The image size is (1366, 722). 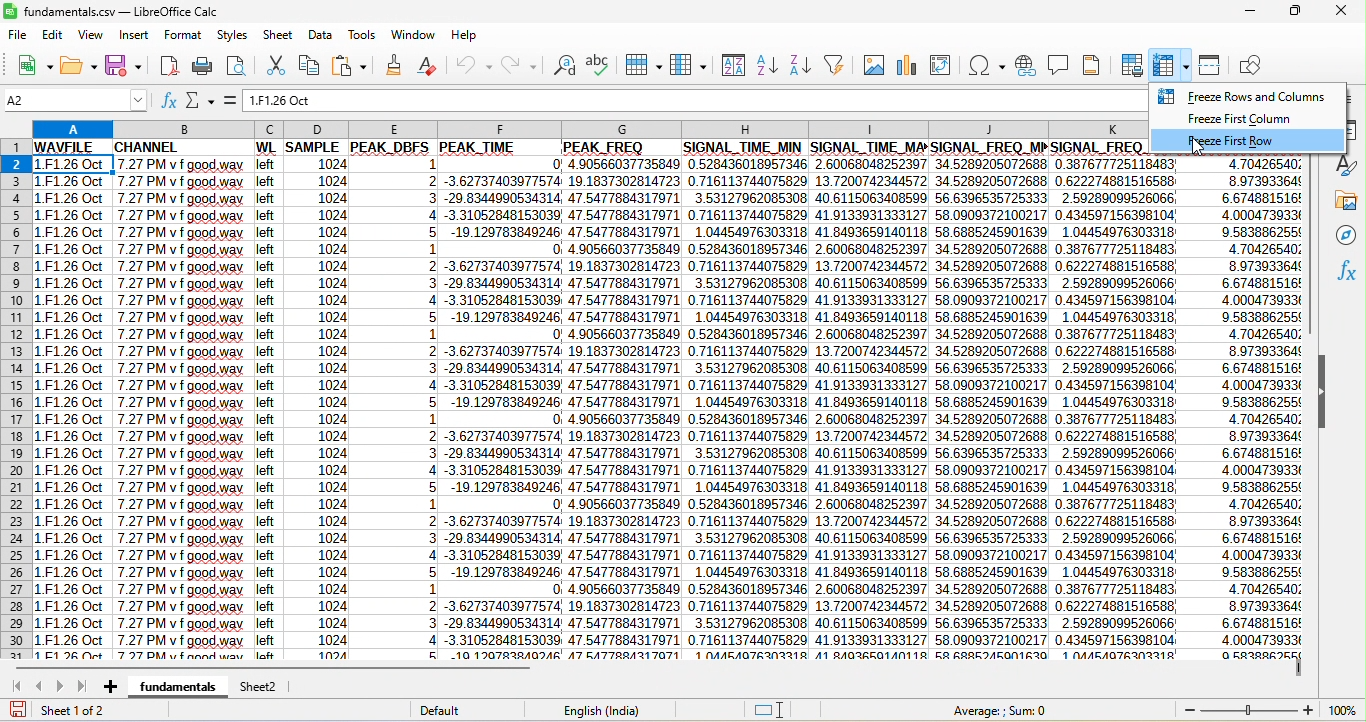 I want to click on default, so click(x=459, y=710).